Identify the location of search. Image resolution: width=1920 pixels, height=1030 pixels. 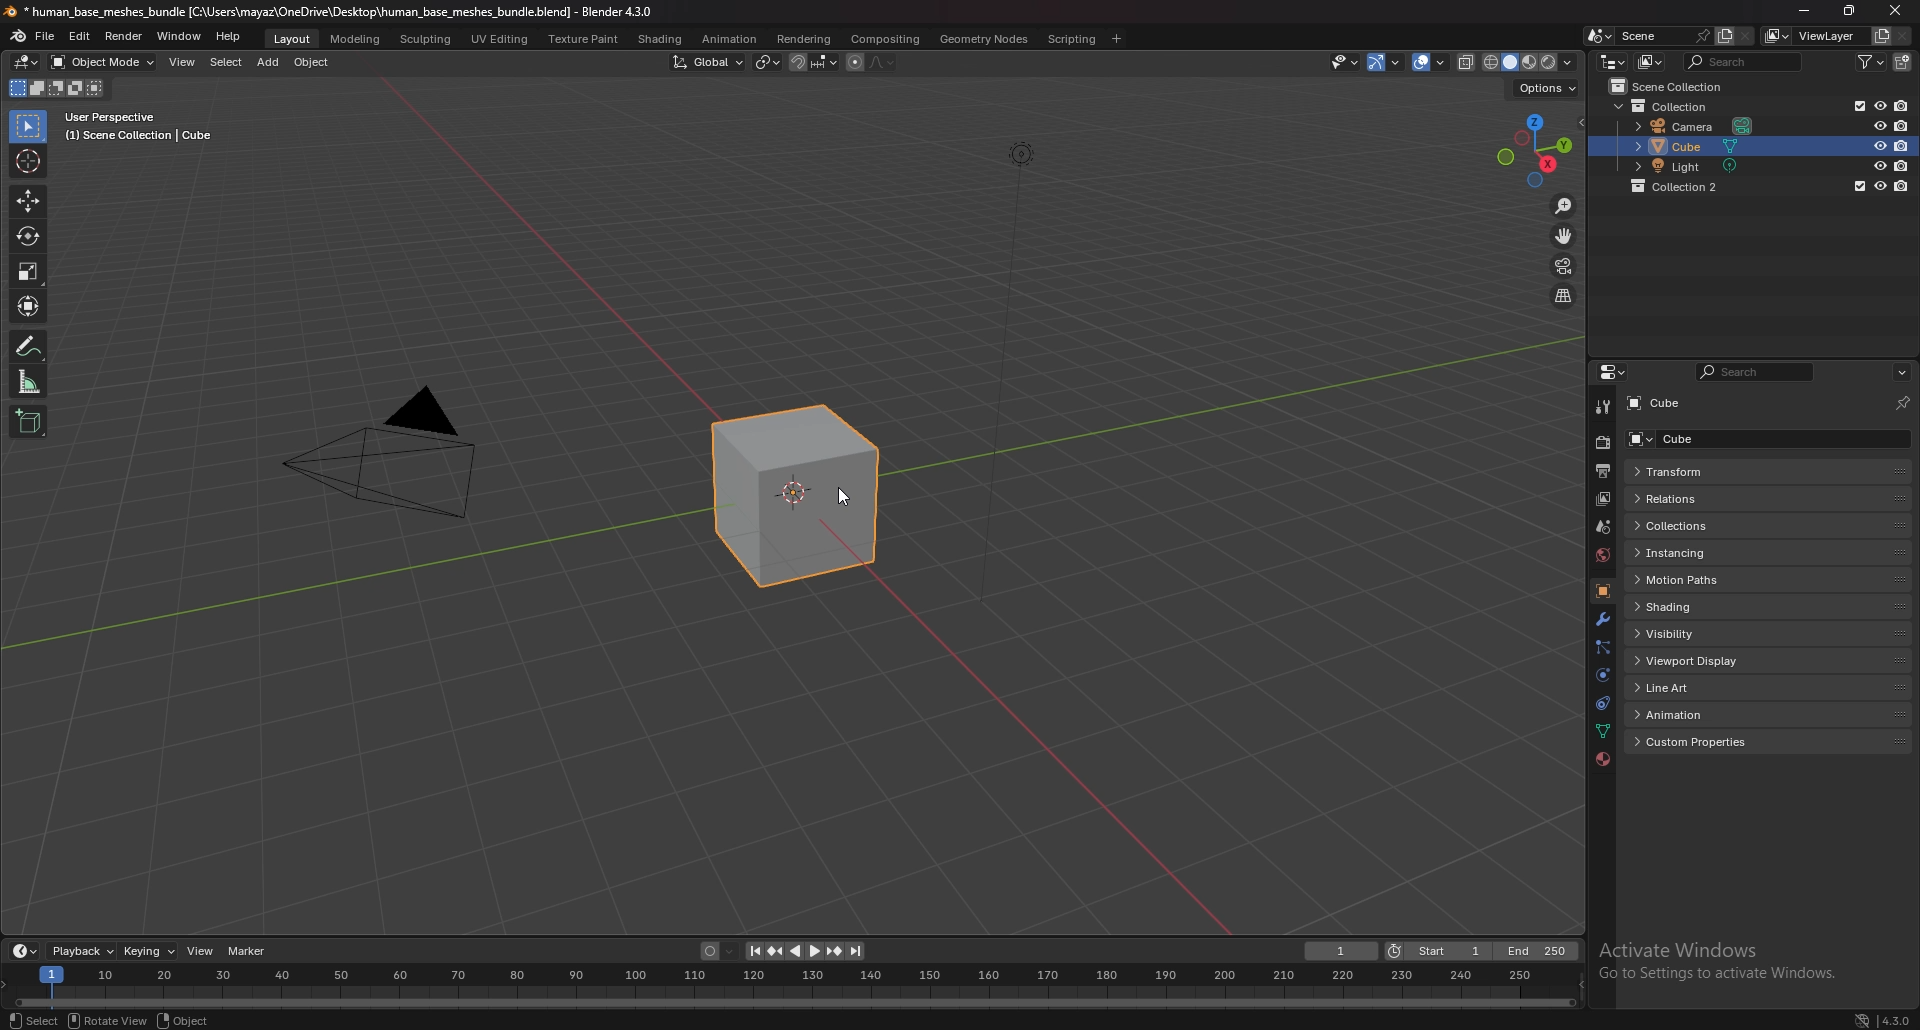
(1752, 374).